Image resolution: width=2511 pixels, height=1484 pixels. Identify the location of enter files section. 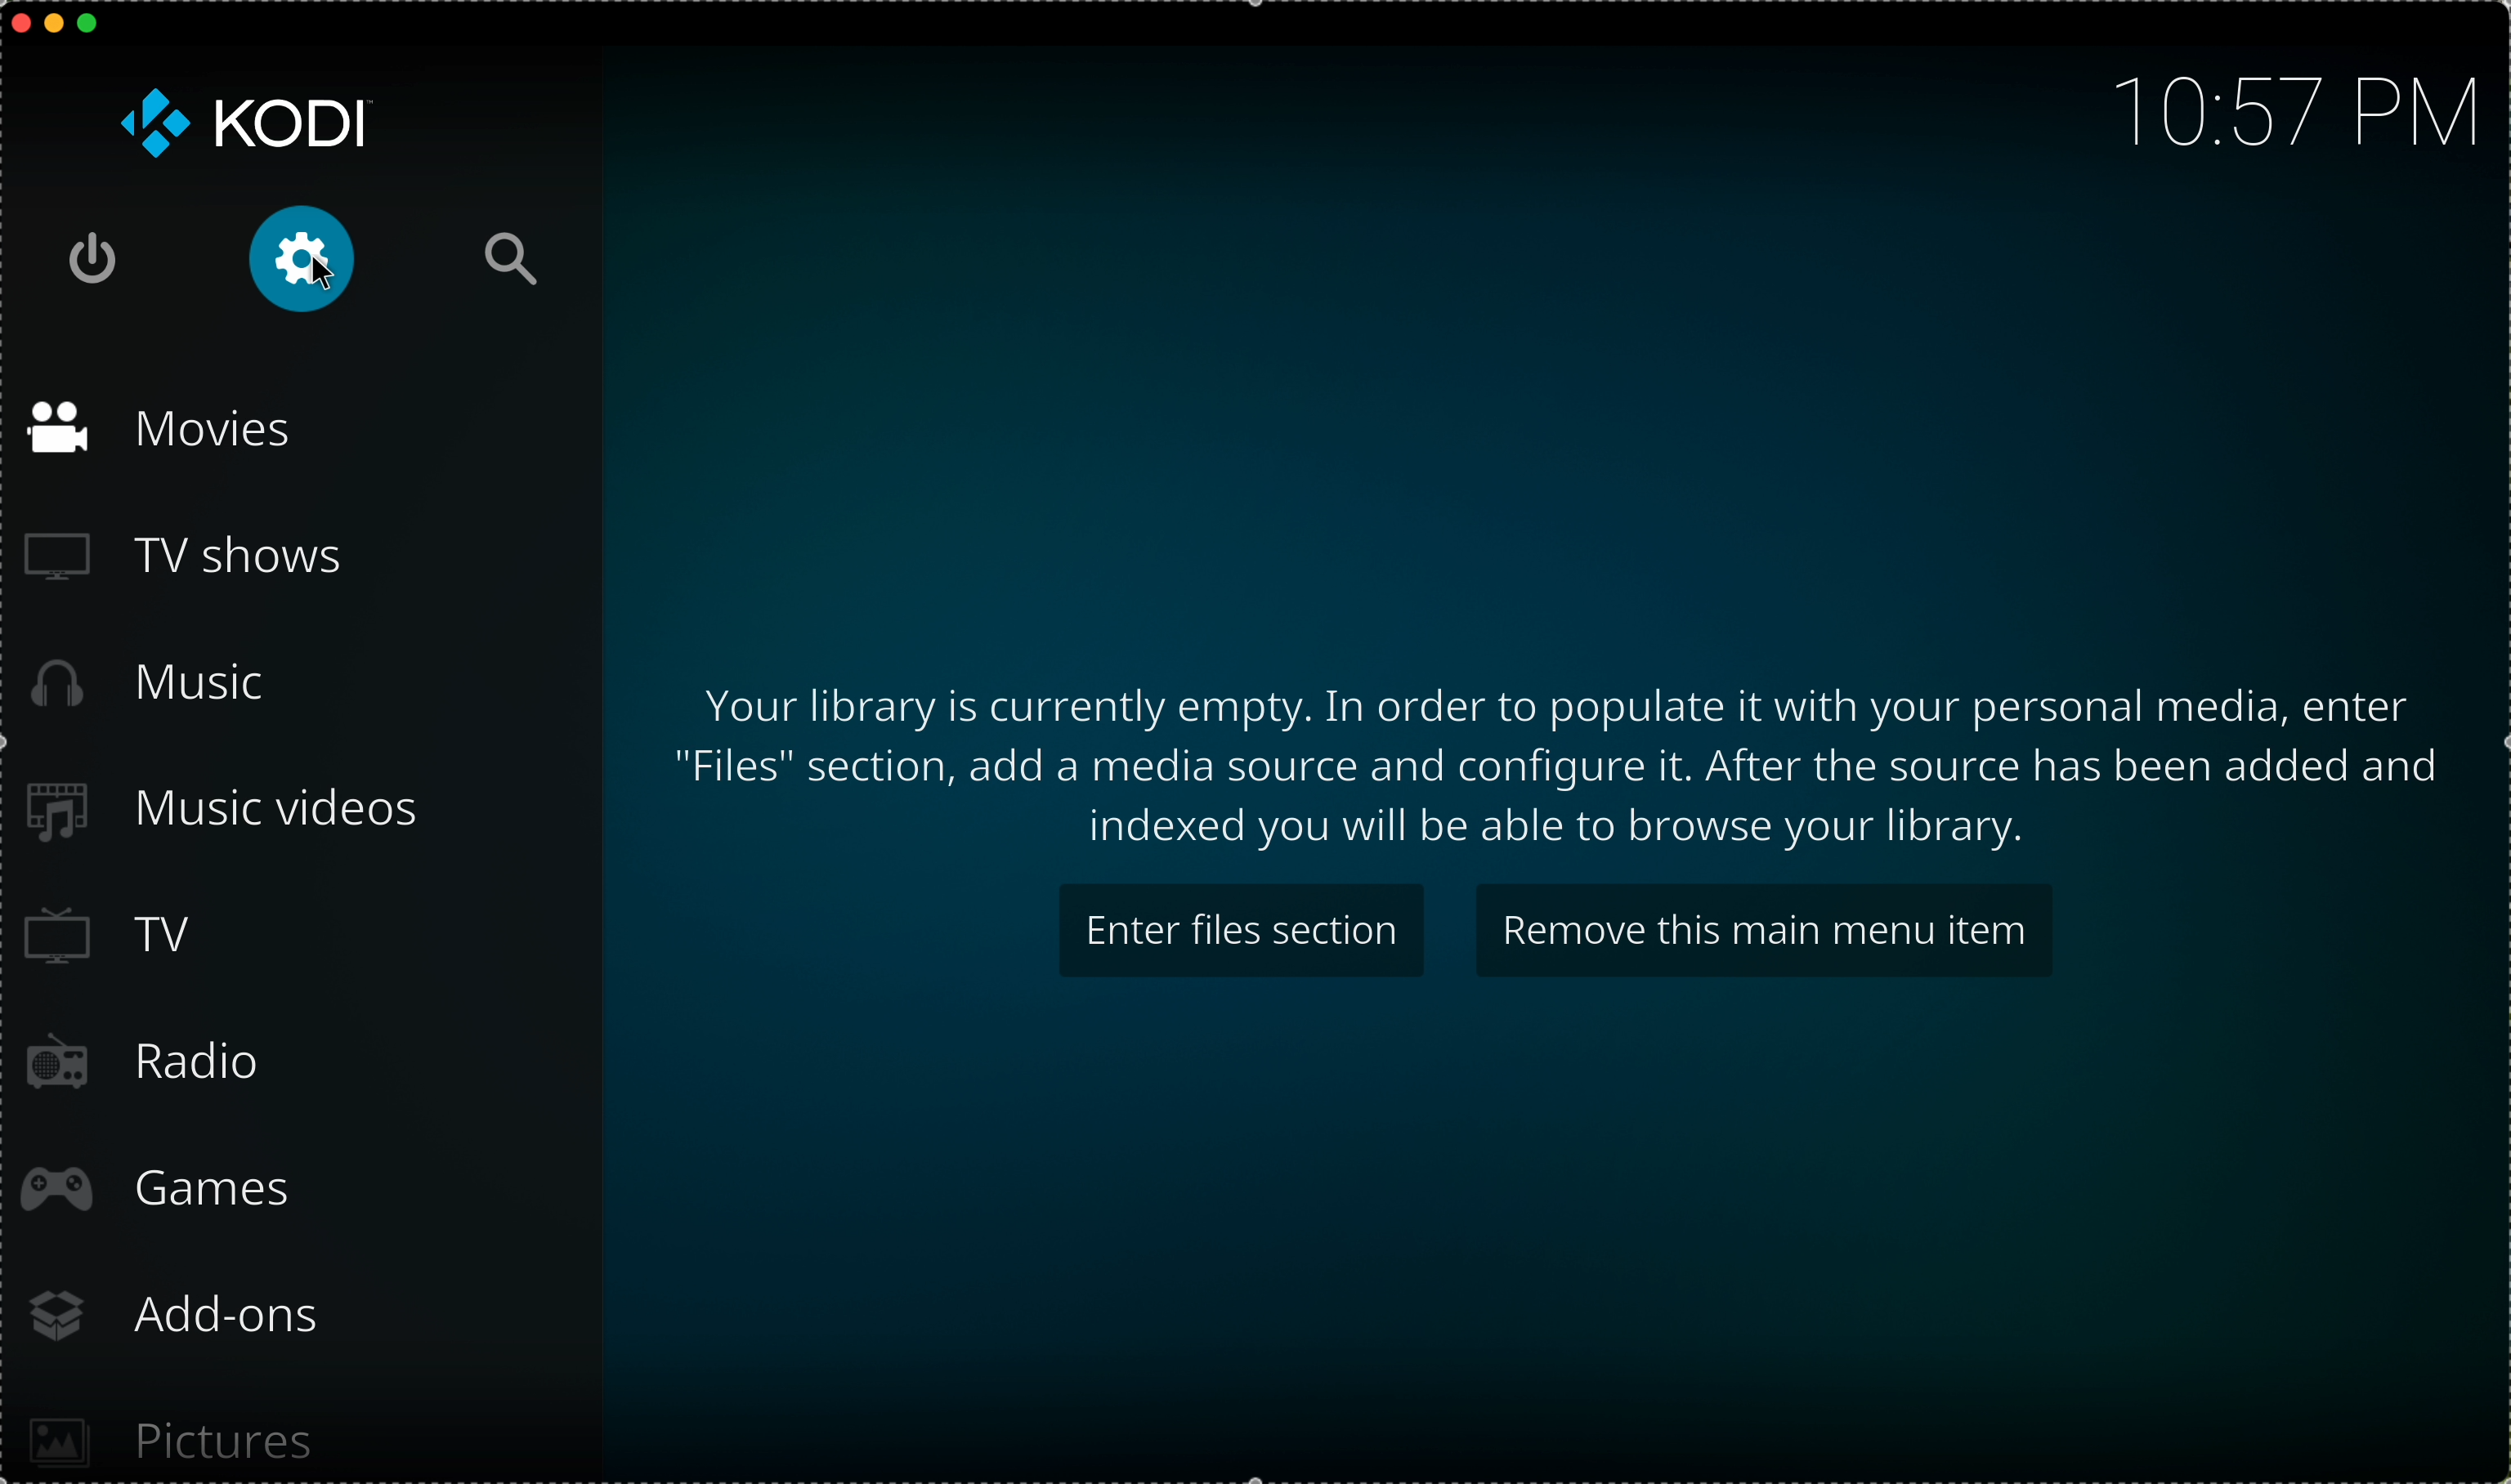
(1244, 929).